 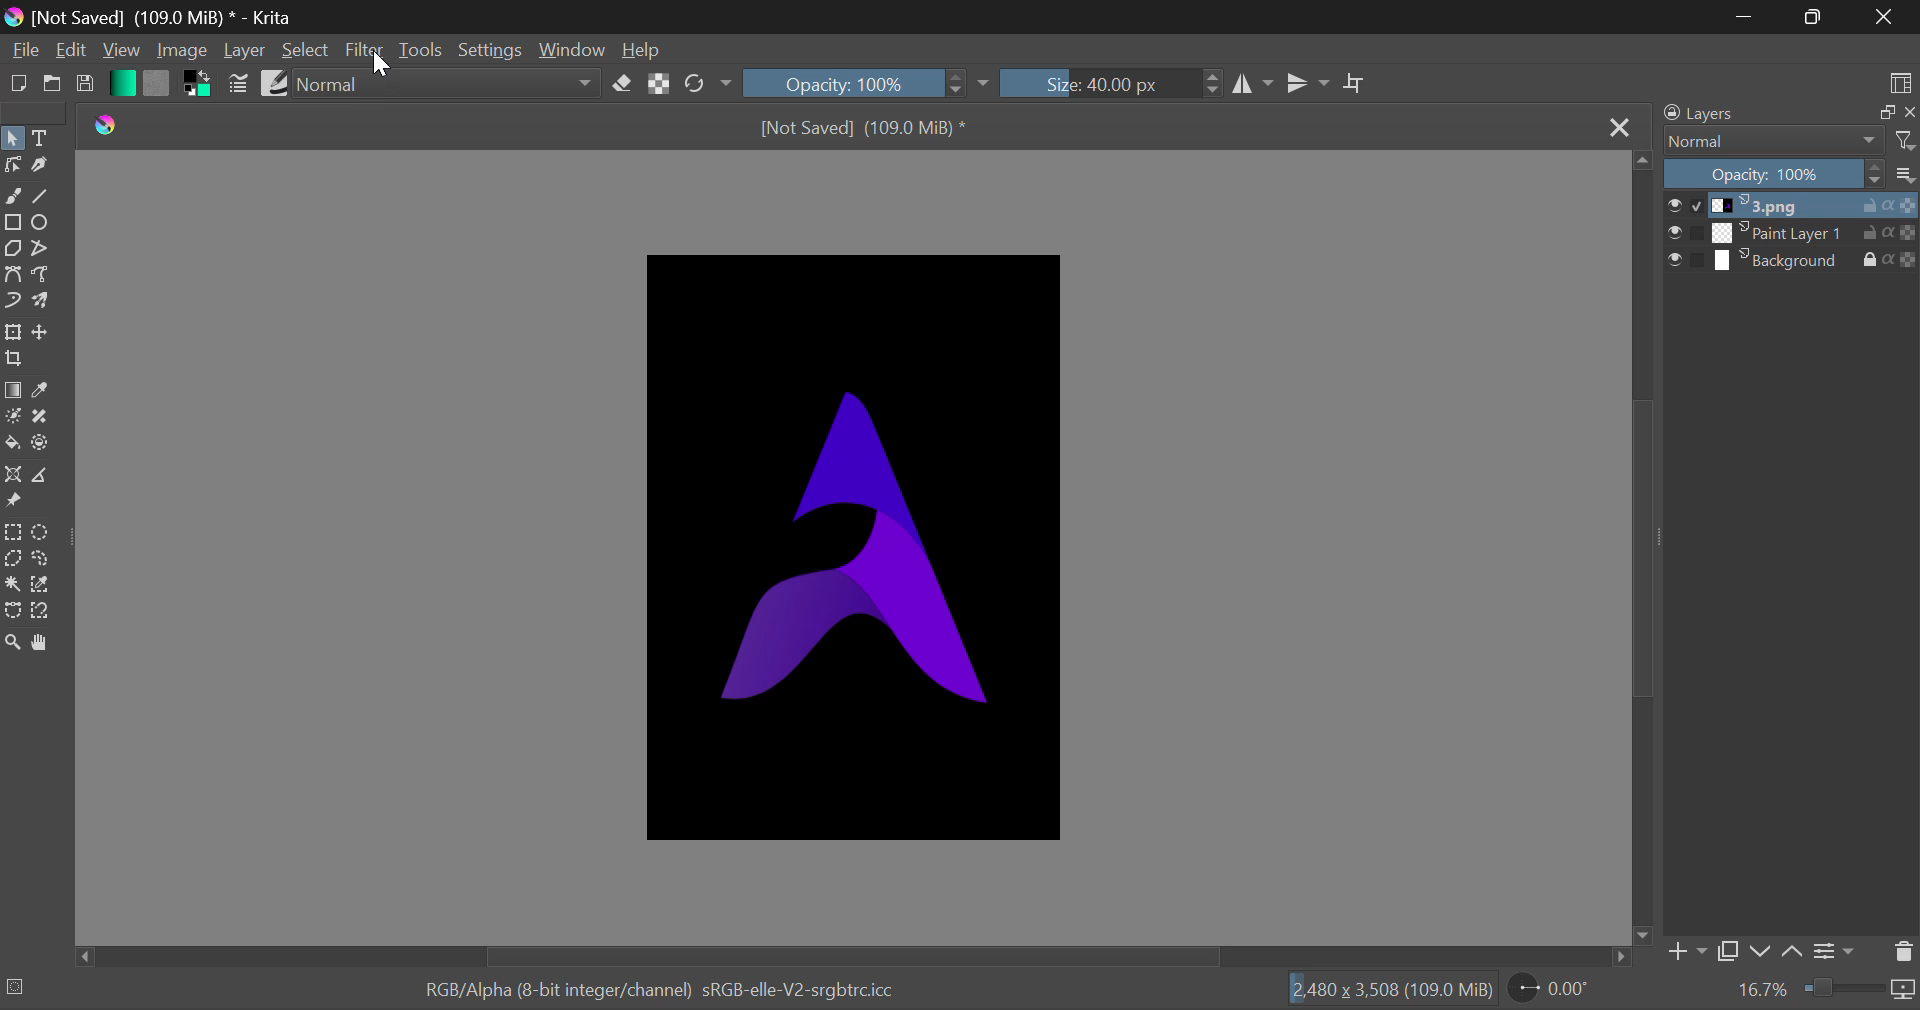 What do you see at coordinates (119, 50) in the screenshot?
I see `View` at bounding box center [119, 50].